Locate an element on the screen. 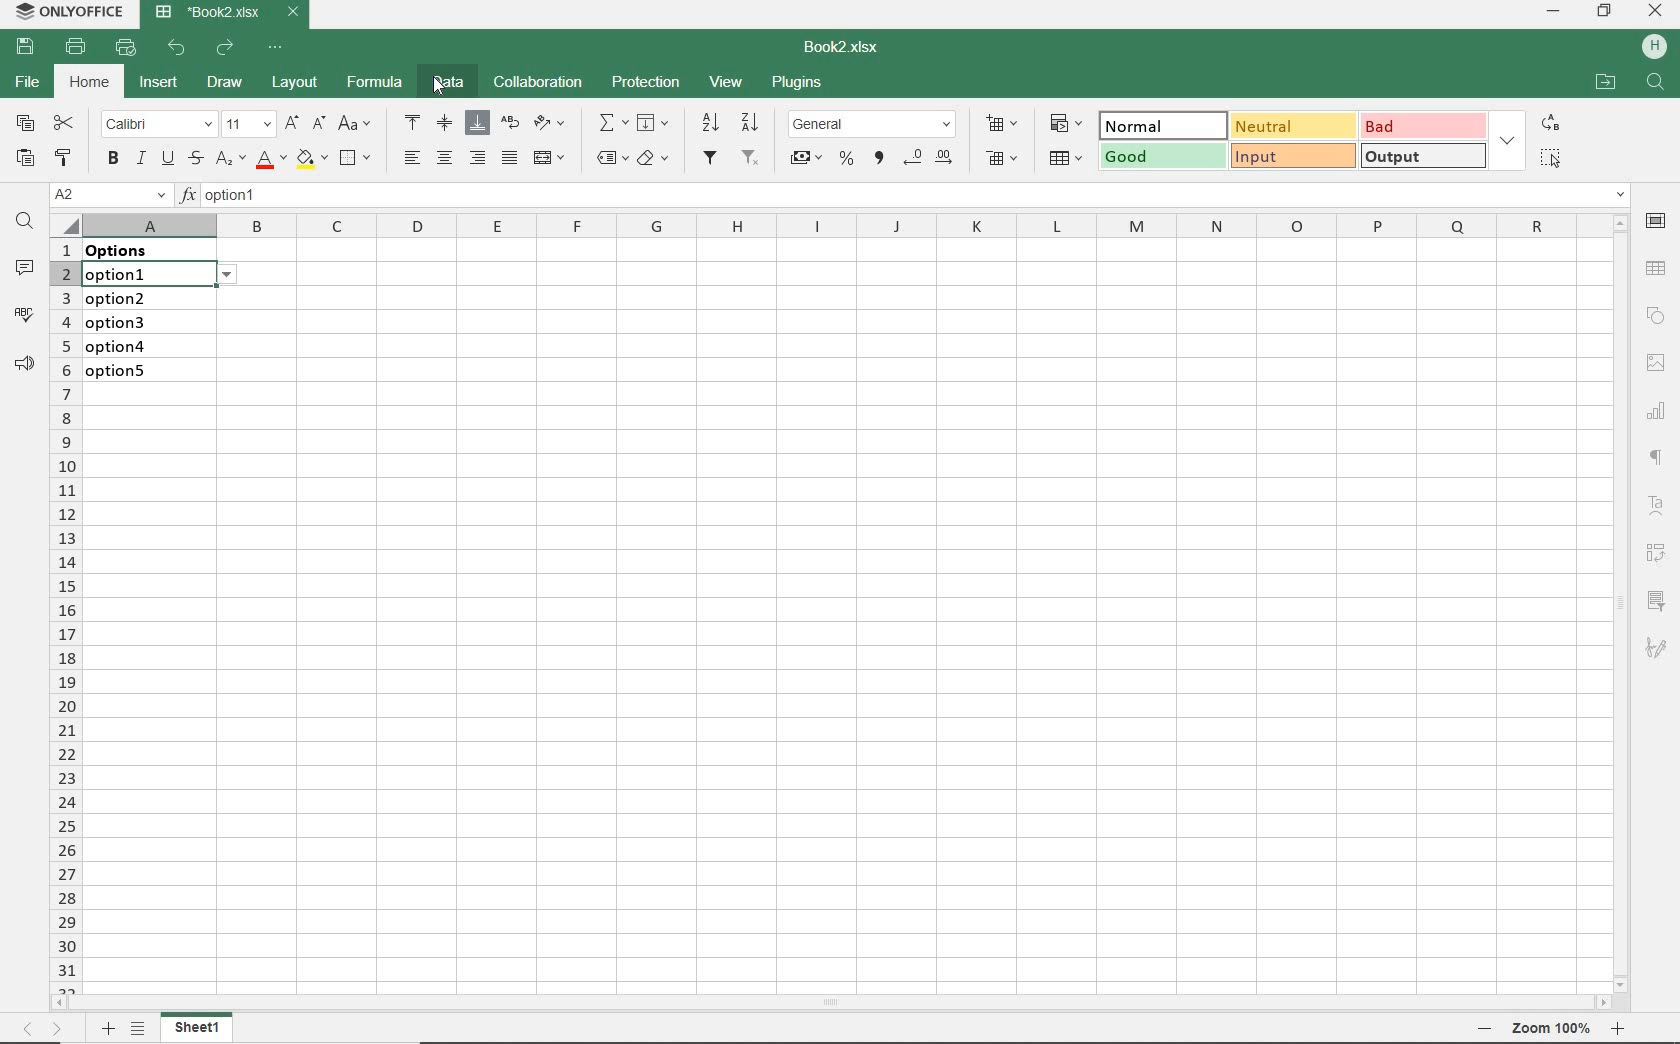  ROWS is located at coordinates (64, 615).